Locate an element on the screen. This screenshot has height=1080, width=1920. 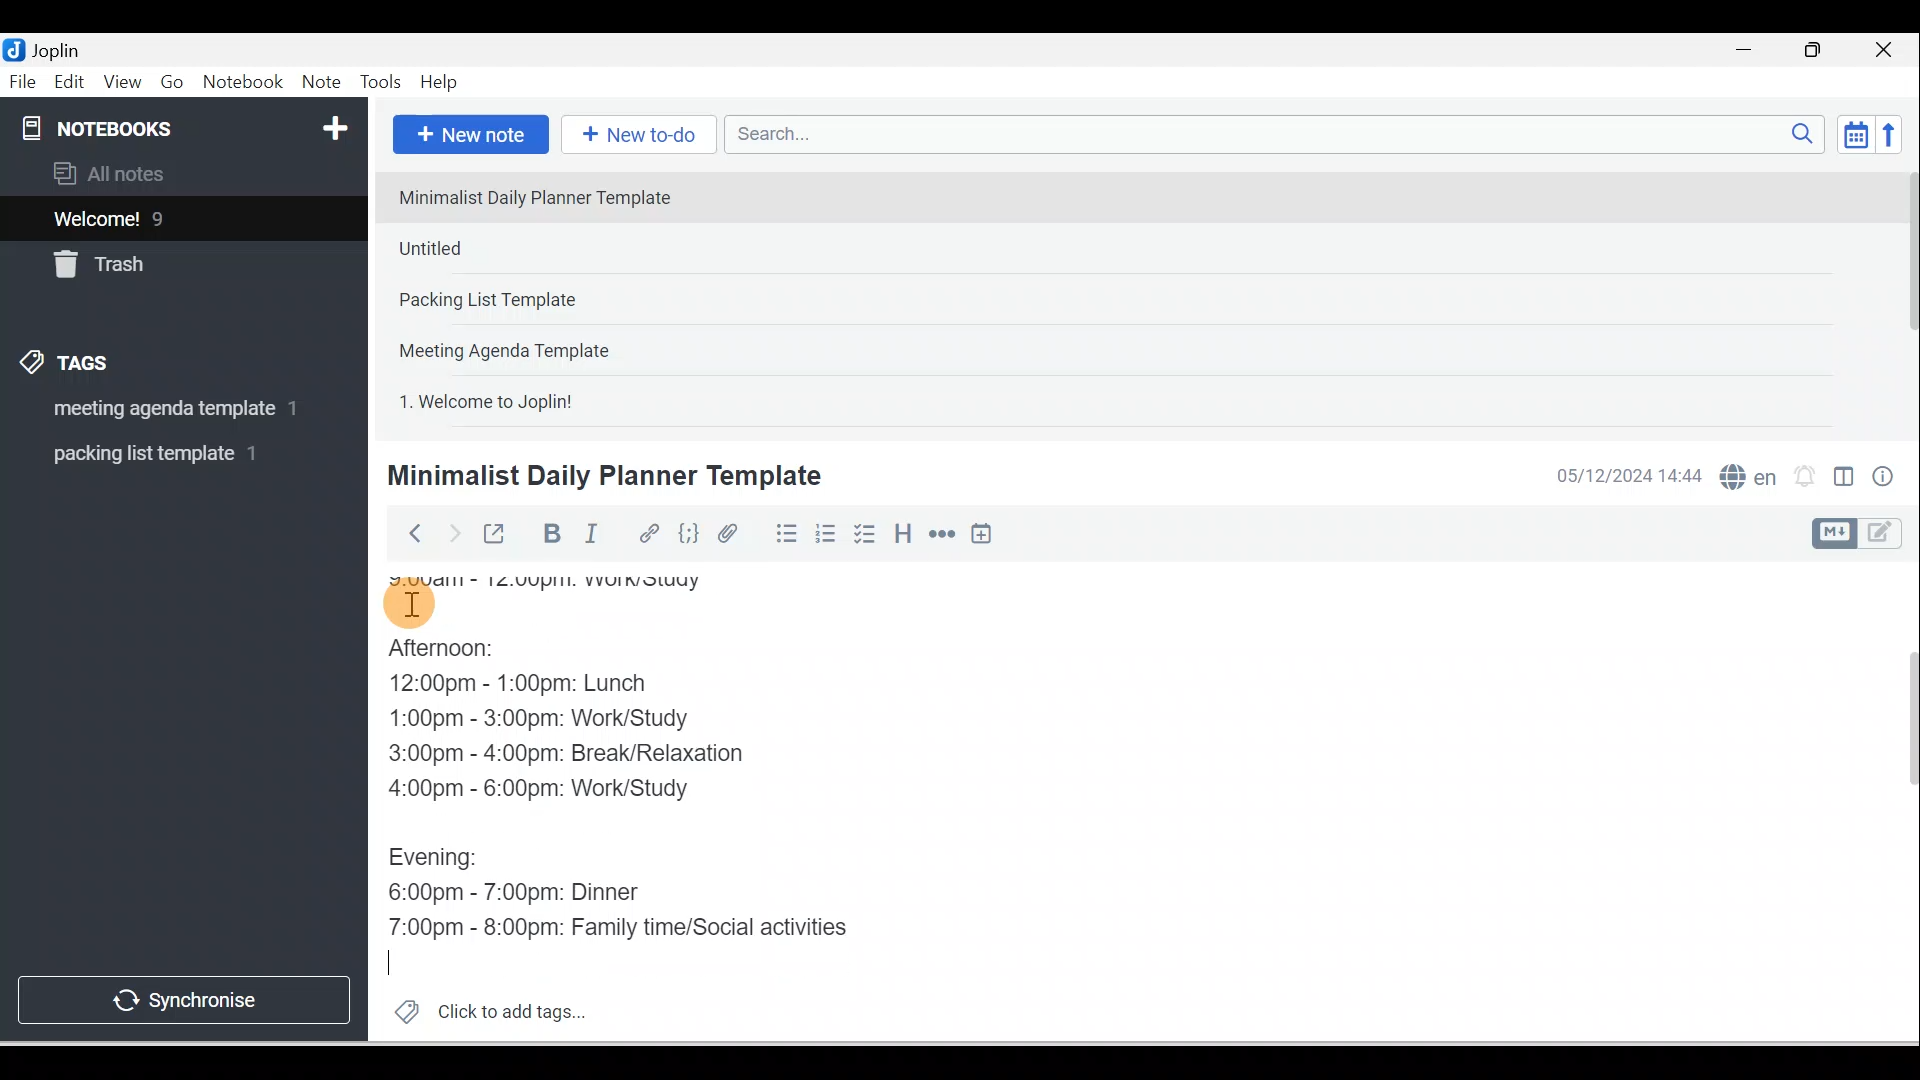
Numbered list is located at coordinates (826, 533).